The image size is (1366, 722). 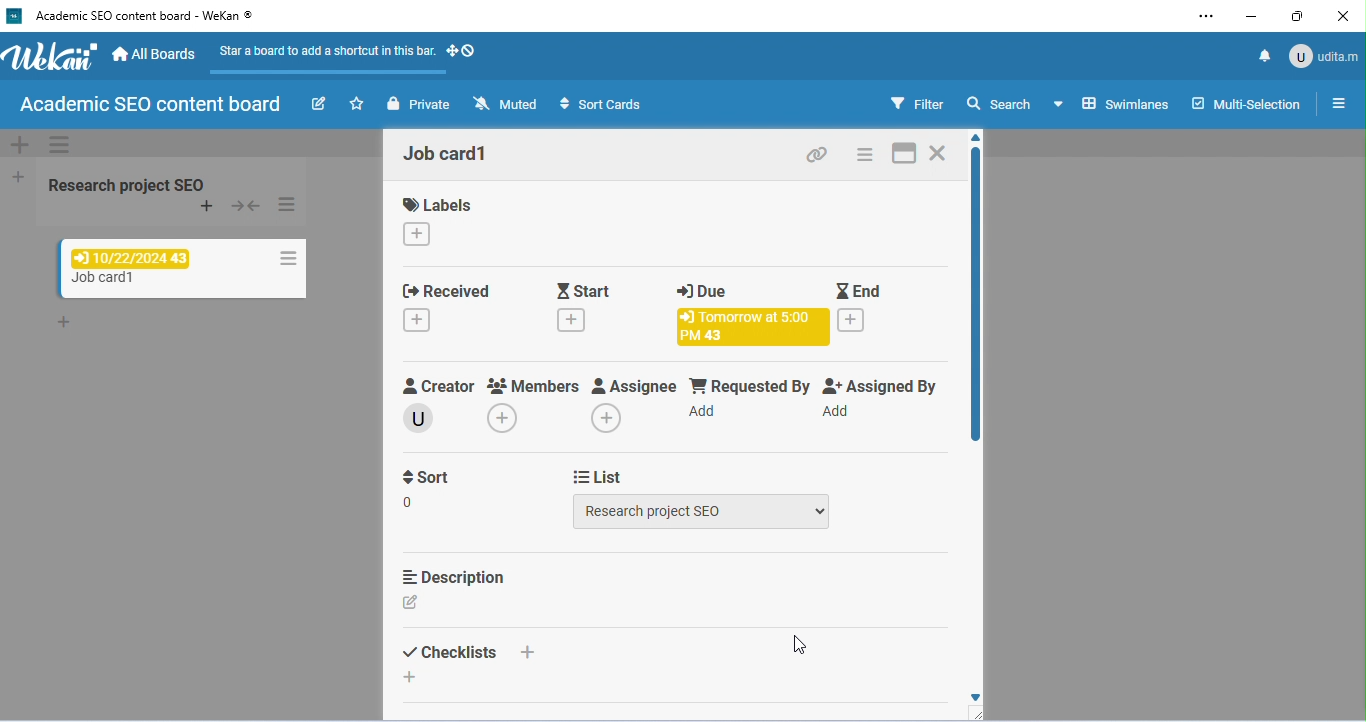 I want to click on copy card link, so click(x=814, y=153).